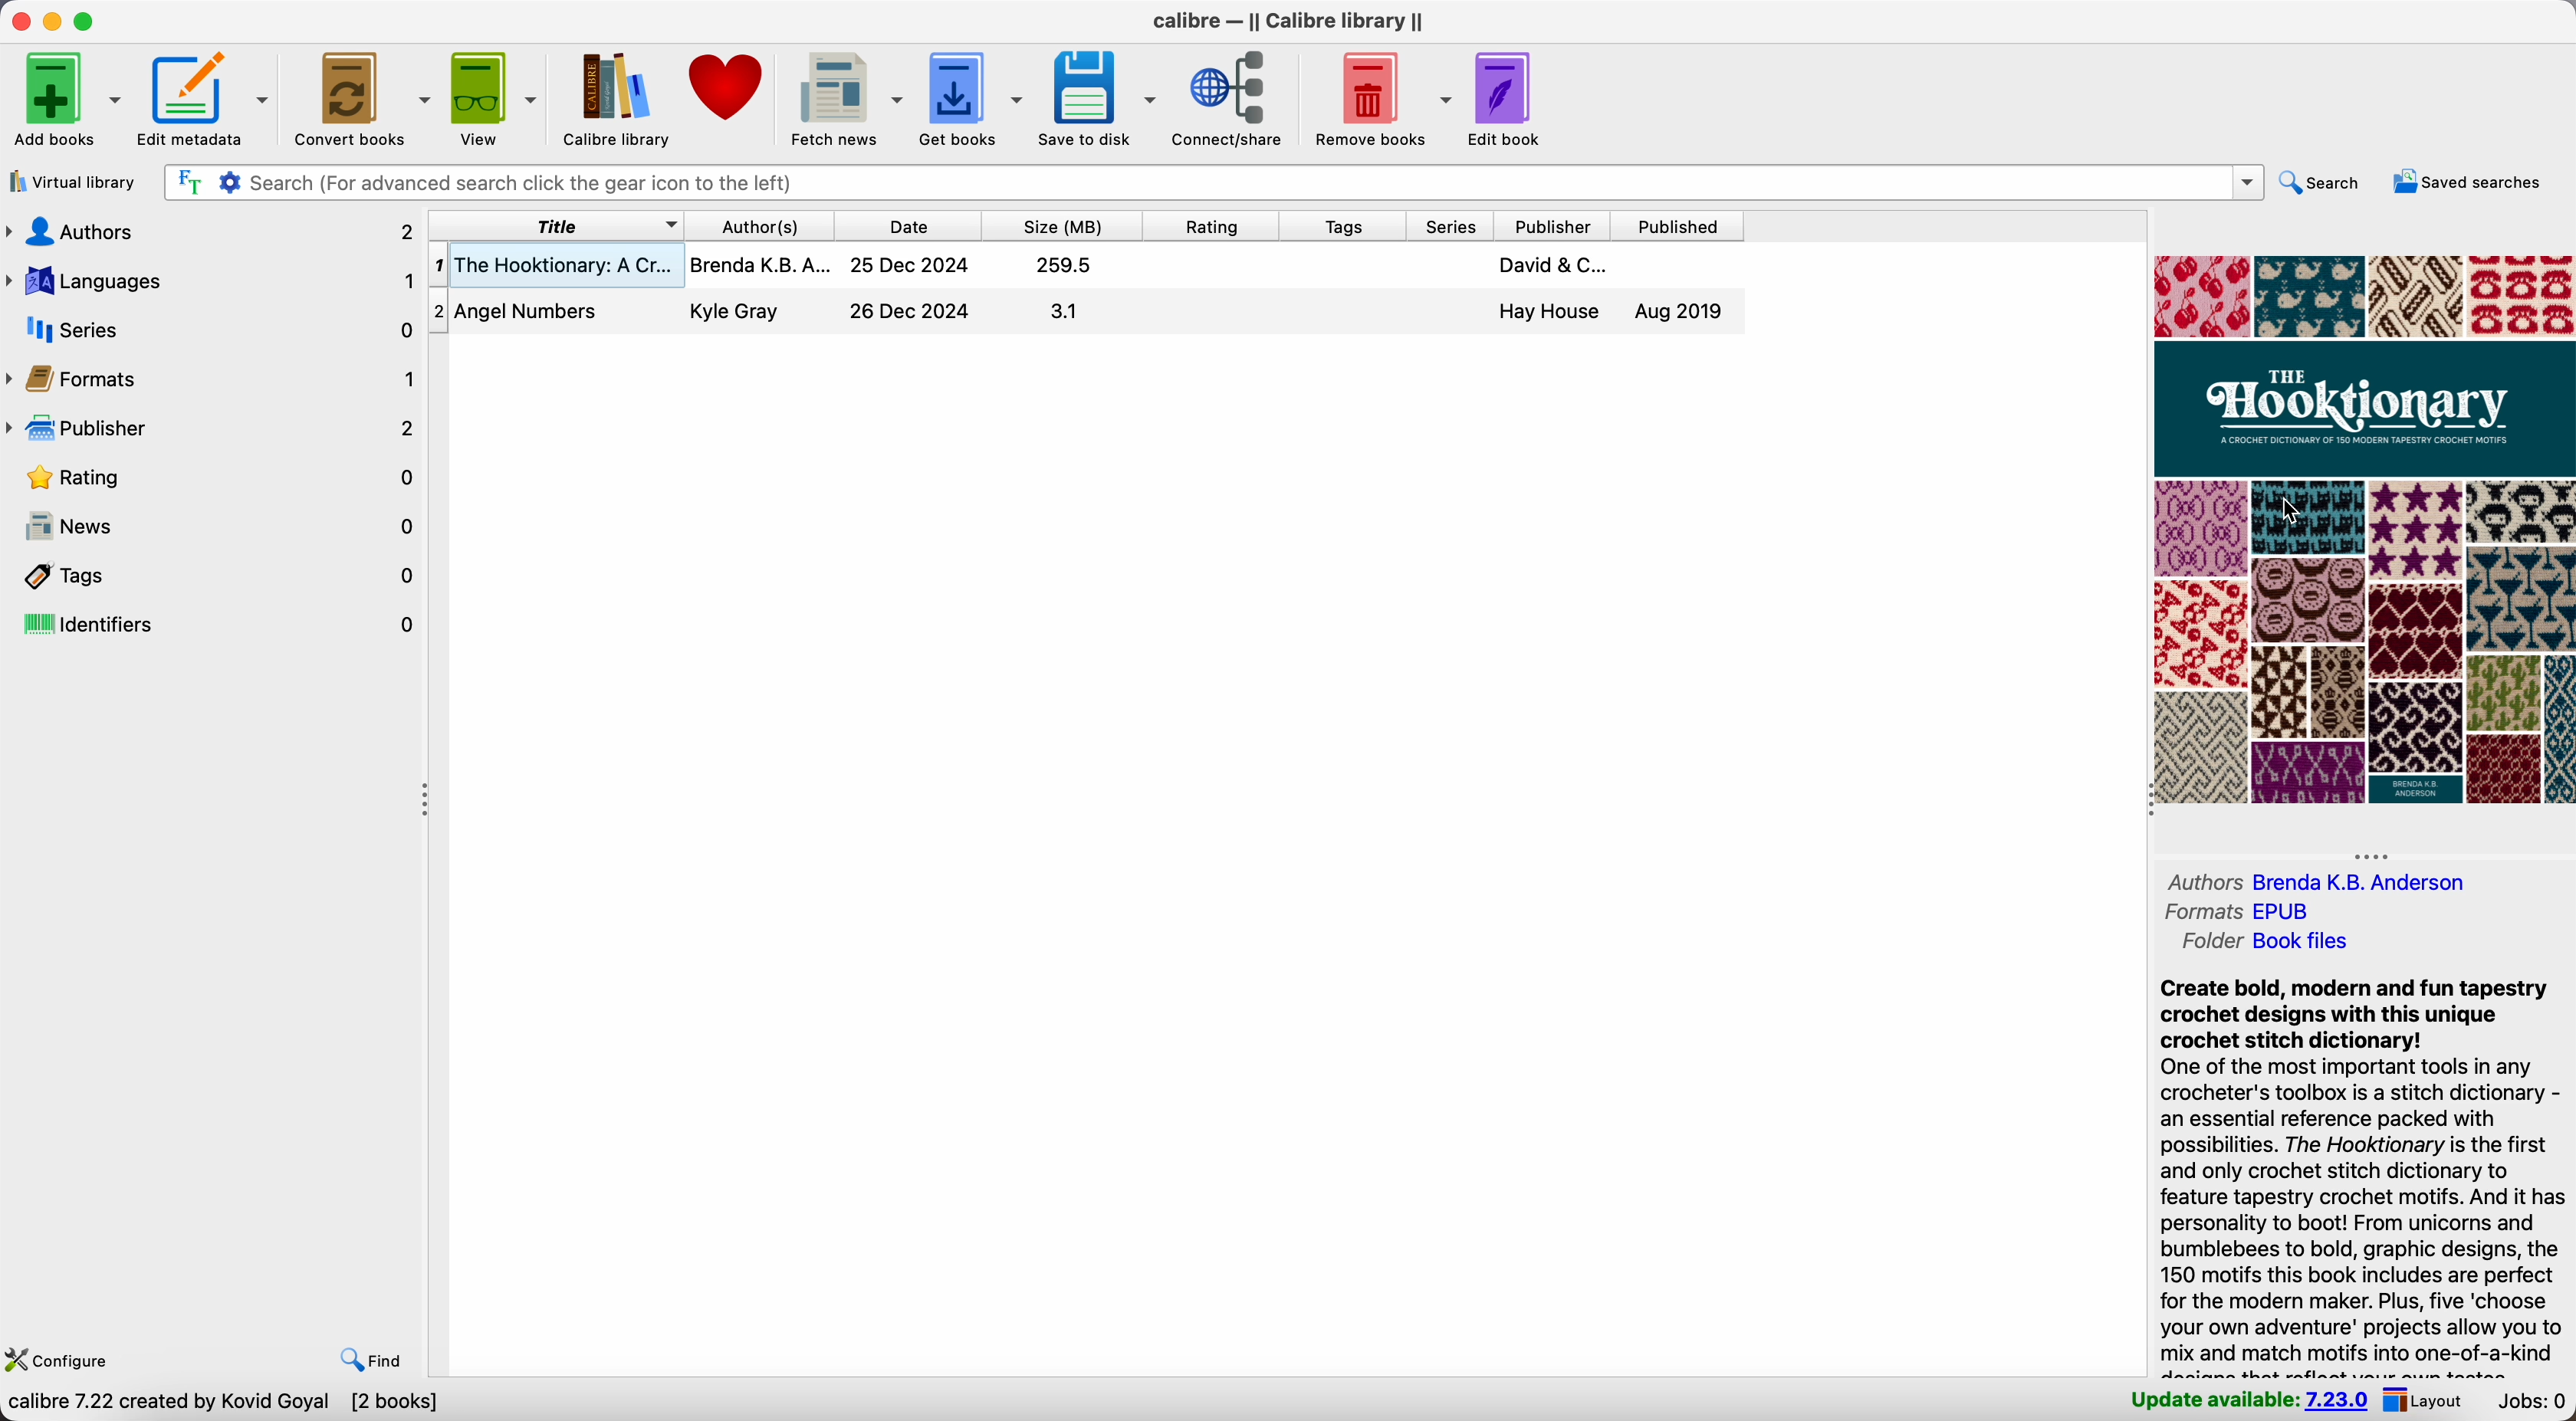  I want to click on fetch news, so click(841, 98).